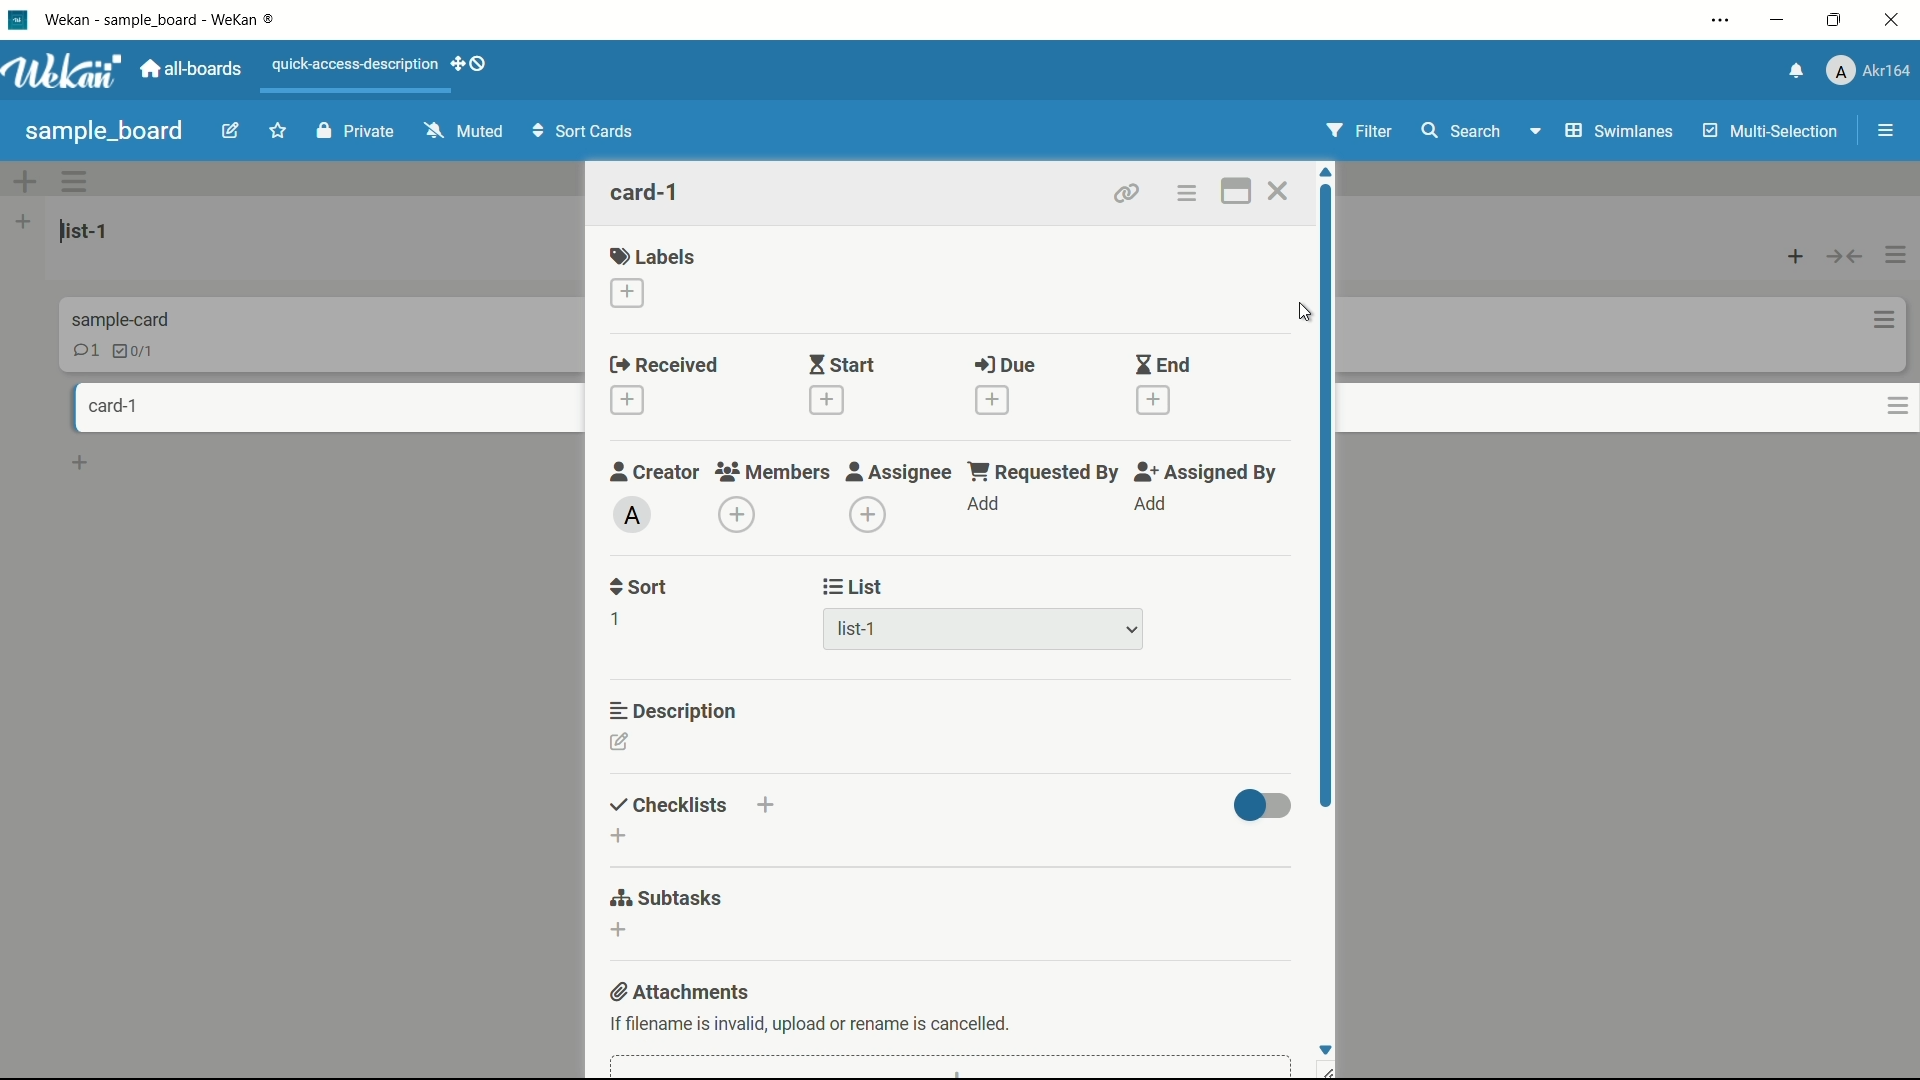  What do you see at coordinates (23, 184) in the screenshot?
I see `add swimlane` at bounding box center [23, 184].